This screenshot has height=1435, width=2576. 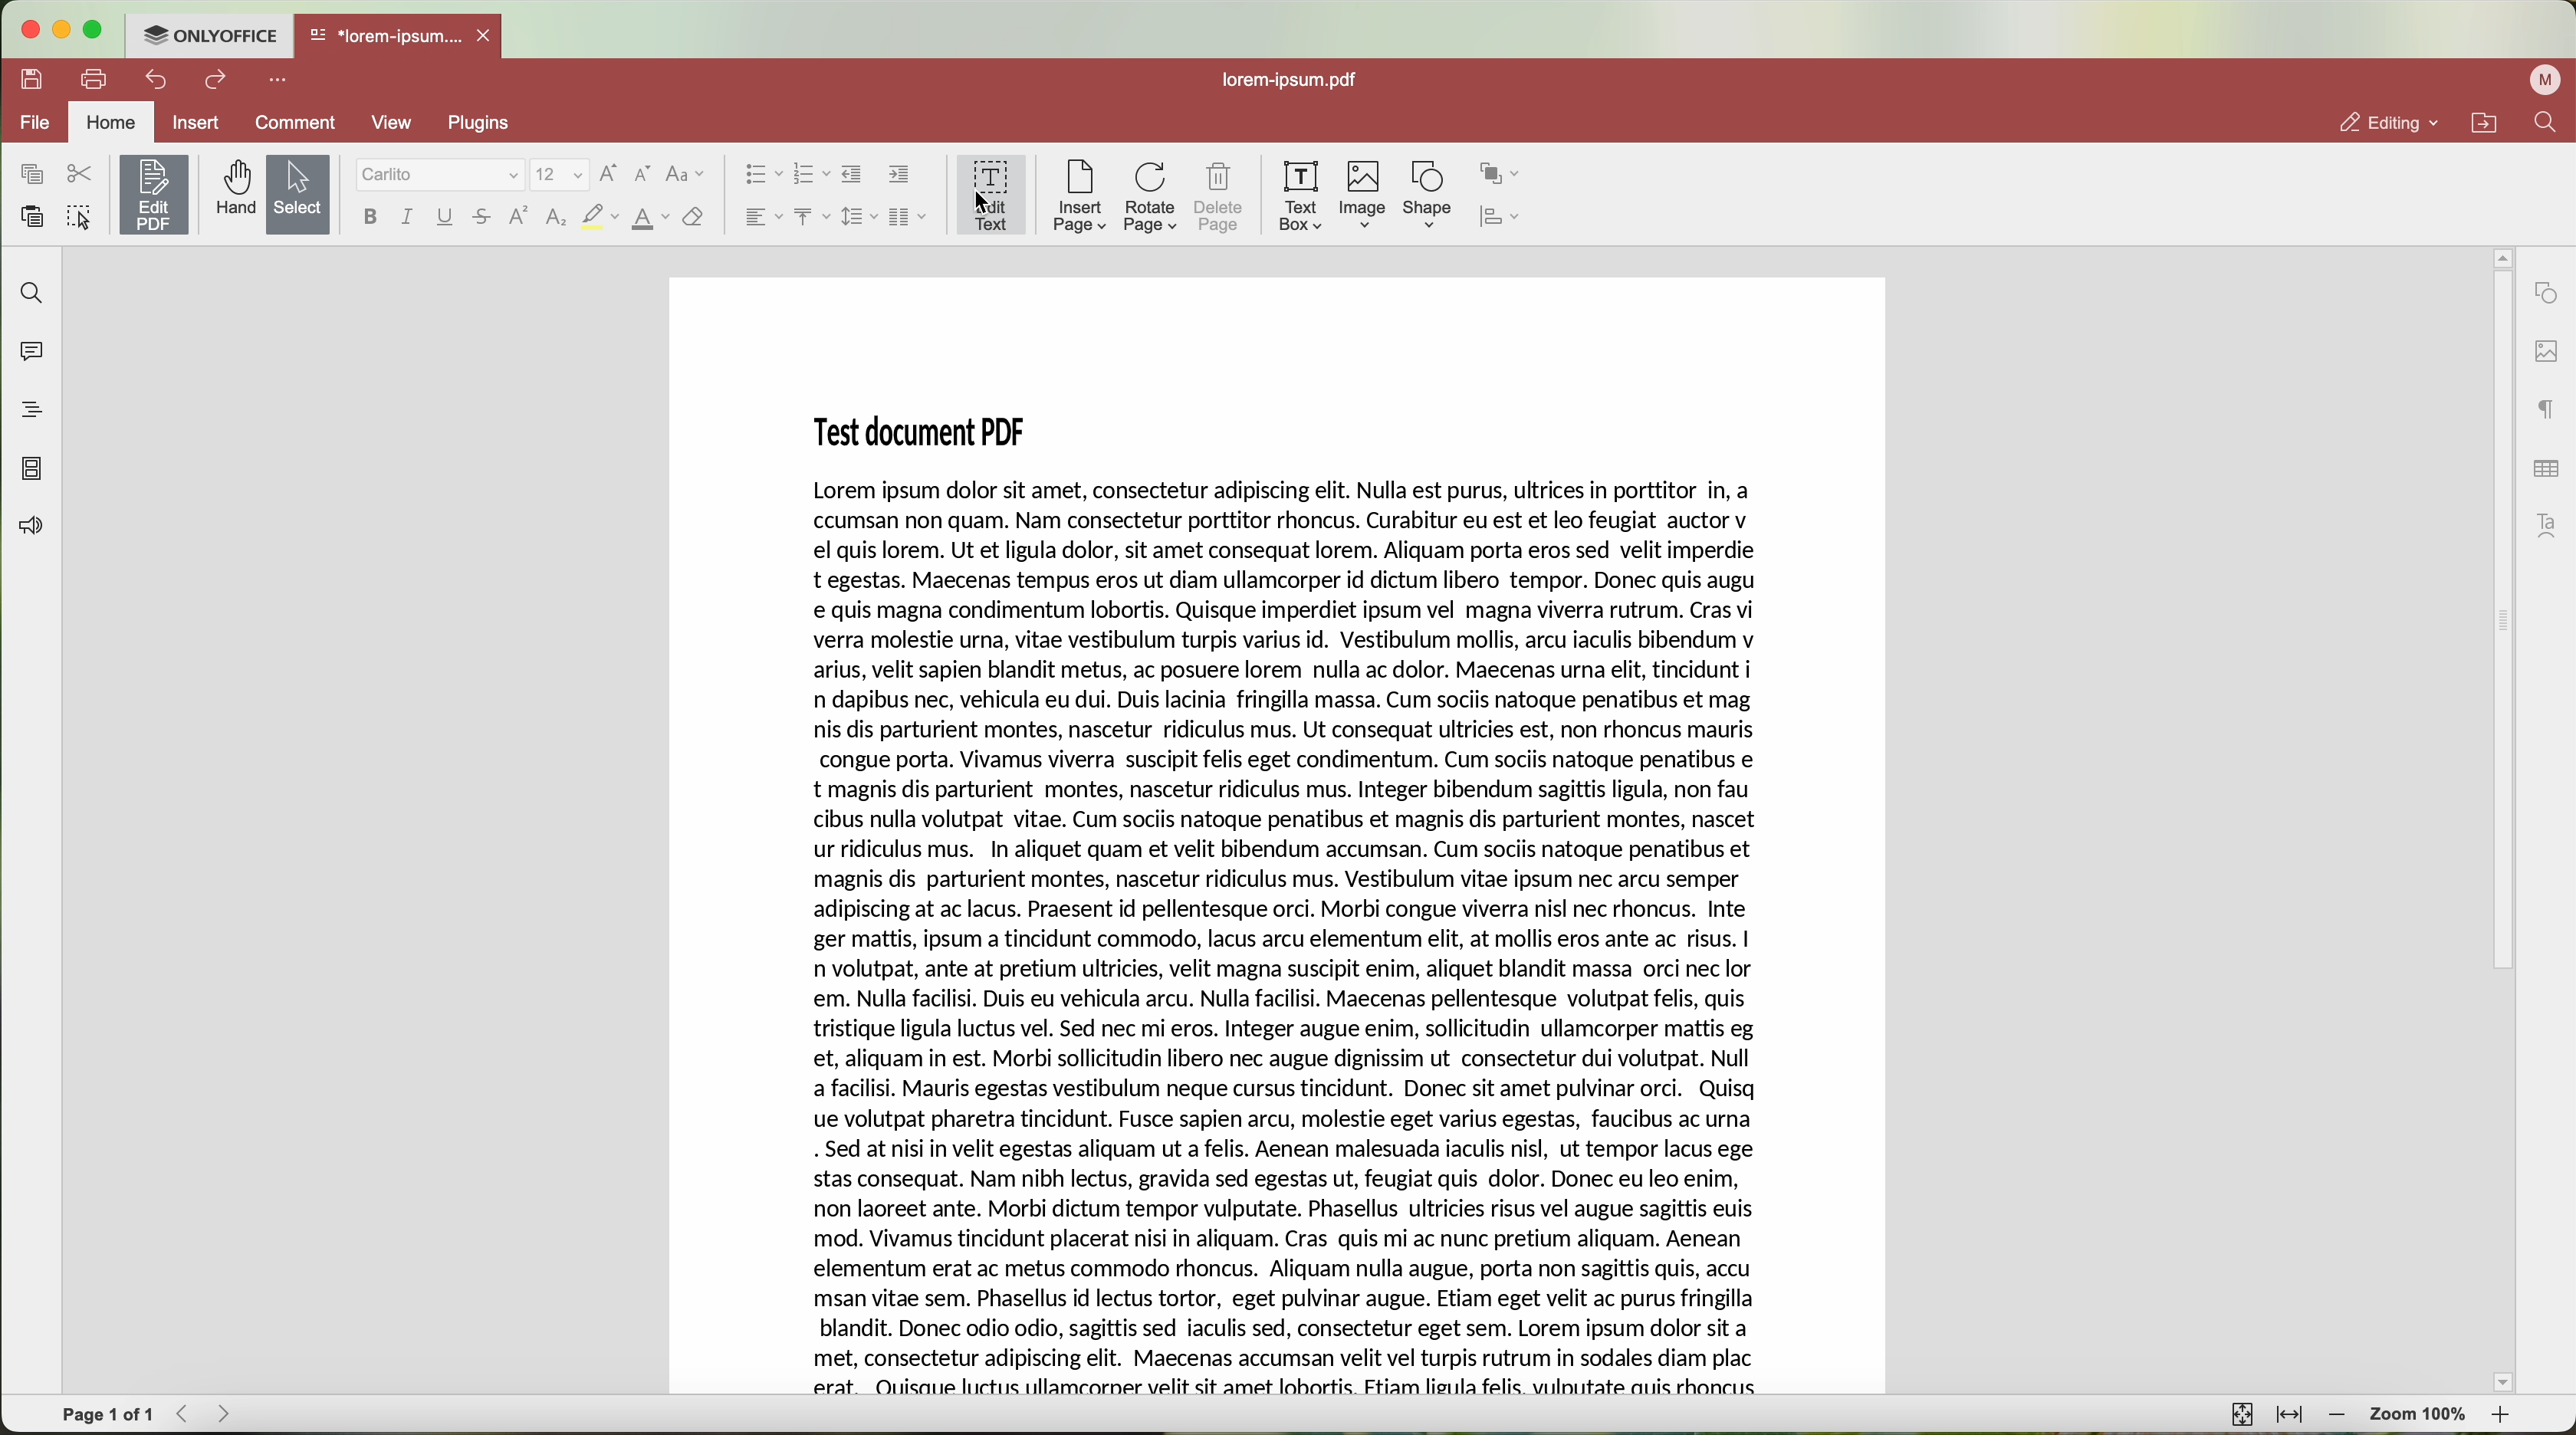 What do you see at coordinates (32, 80) in the screenshot?
I see `save` at bounding box center [32, 80].